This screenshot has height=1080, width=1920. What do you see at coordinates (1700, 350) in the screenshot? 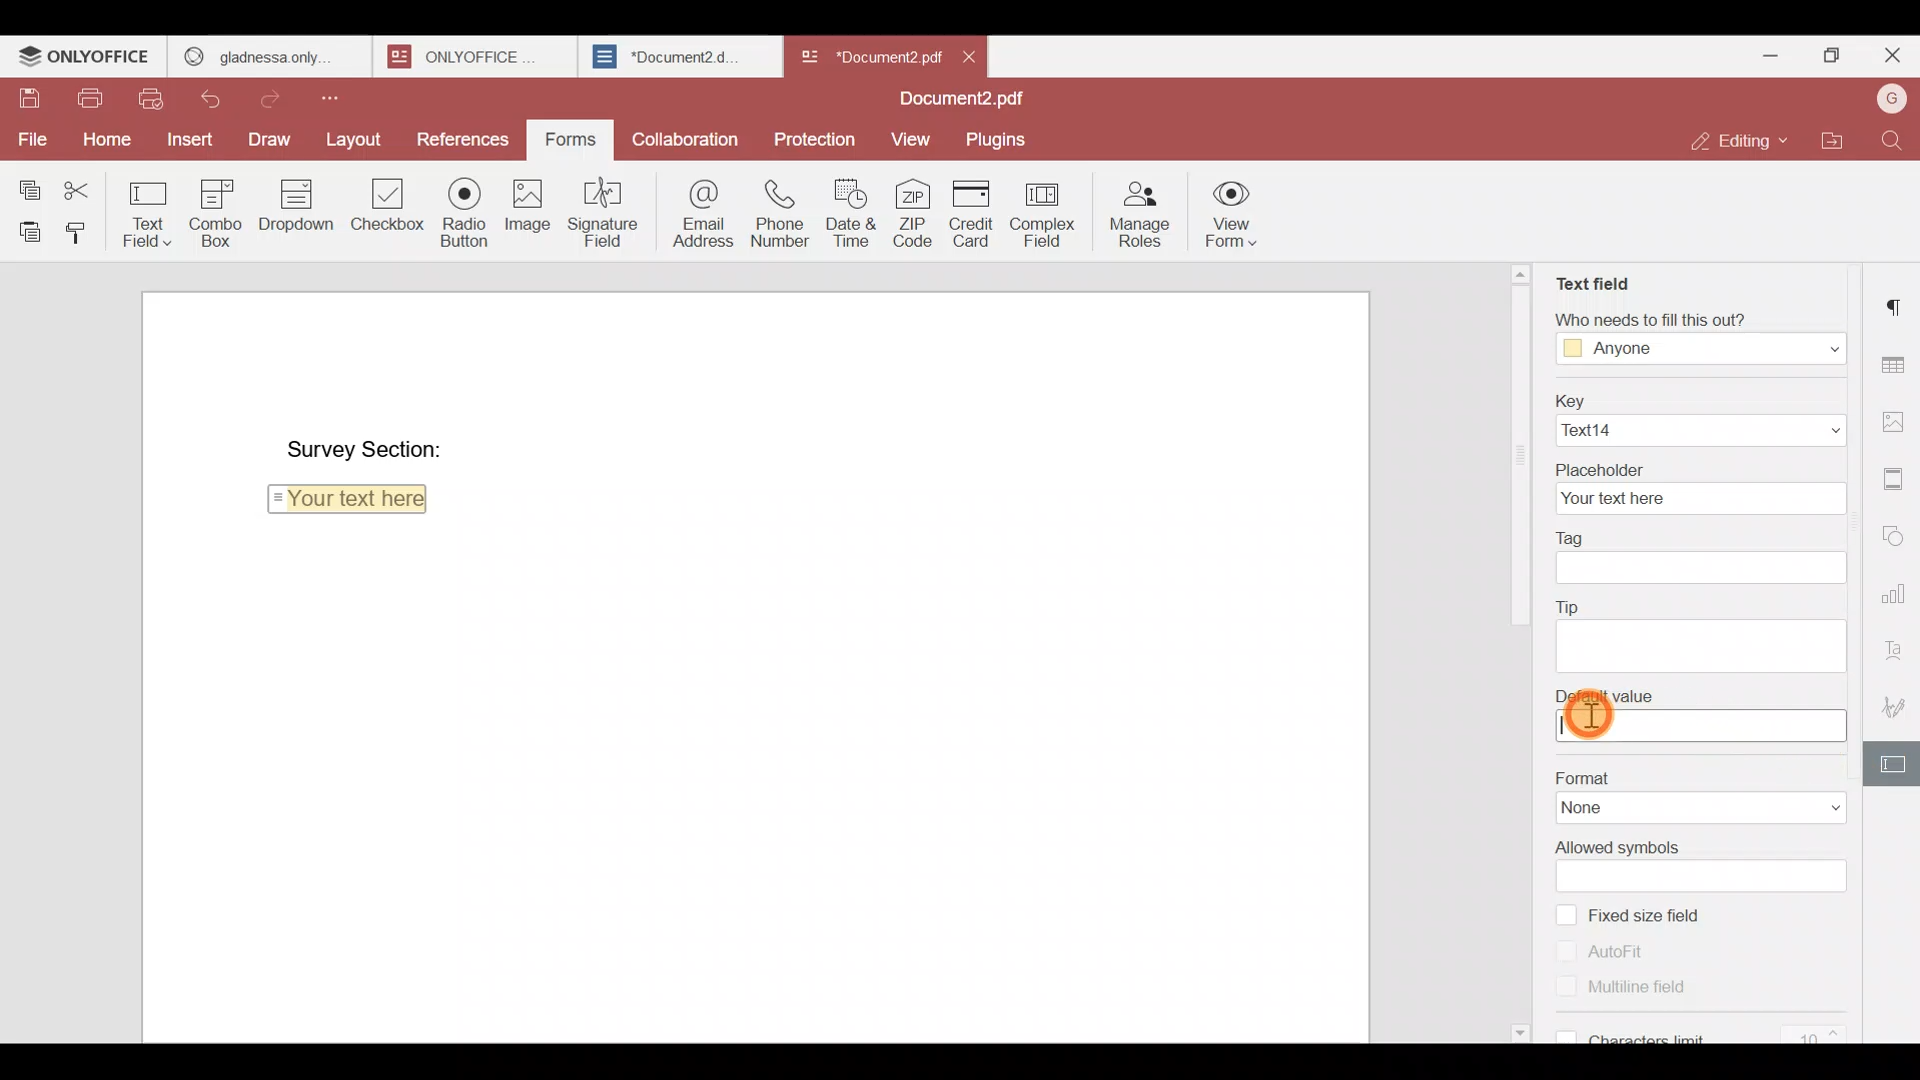
I see `Anyone` at bounding box center [1700, 350].